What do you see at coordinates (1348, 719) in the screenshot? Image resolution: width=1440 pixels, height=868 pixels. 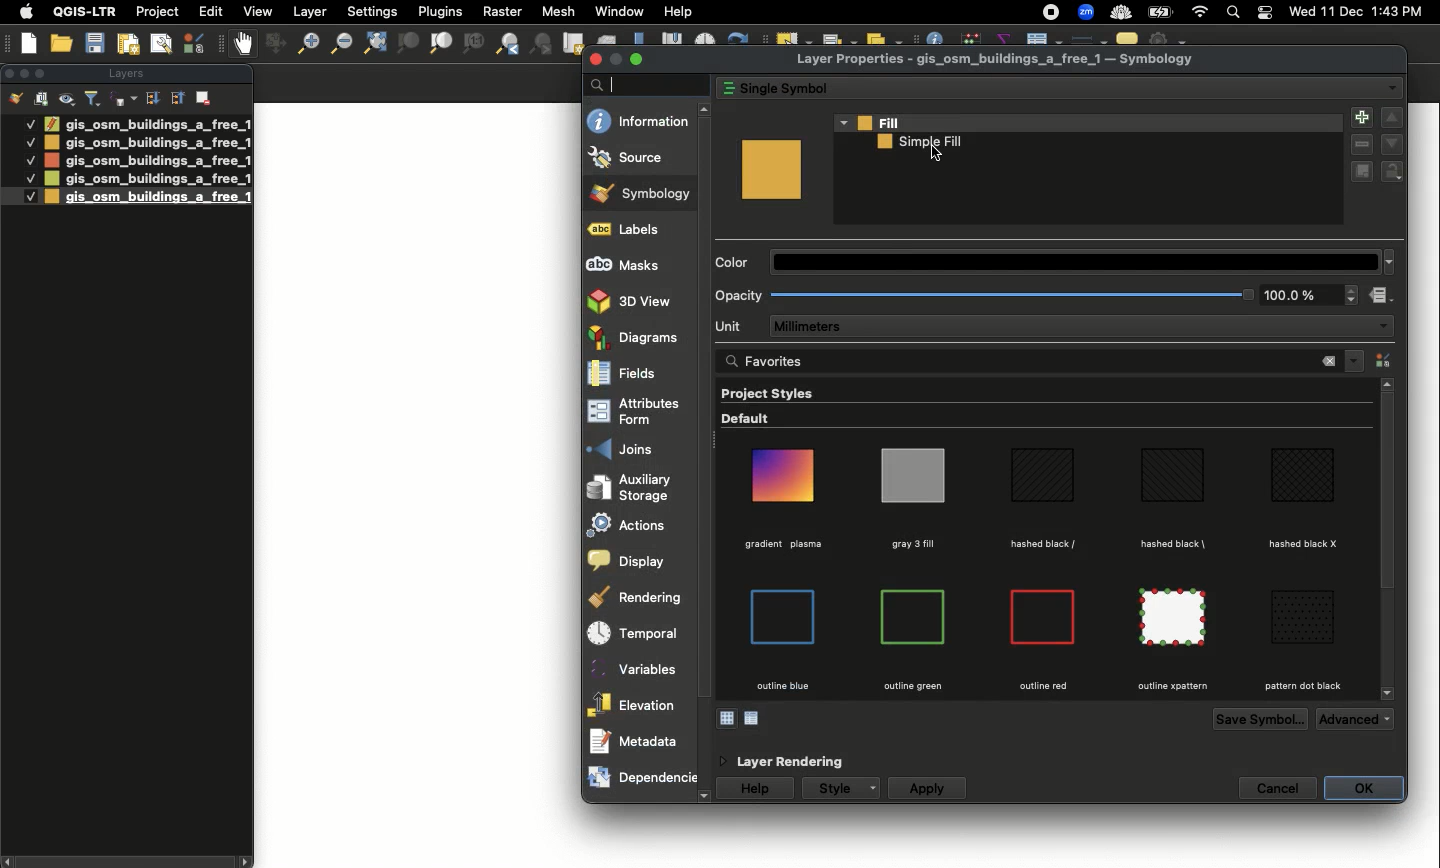 I see `Advanced` at bounding box center [1348, 719].